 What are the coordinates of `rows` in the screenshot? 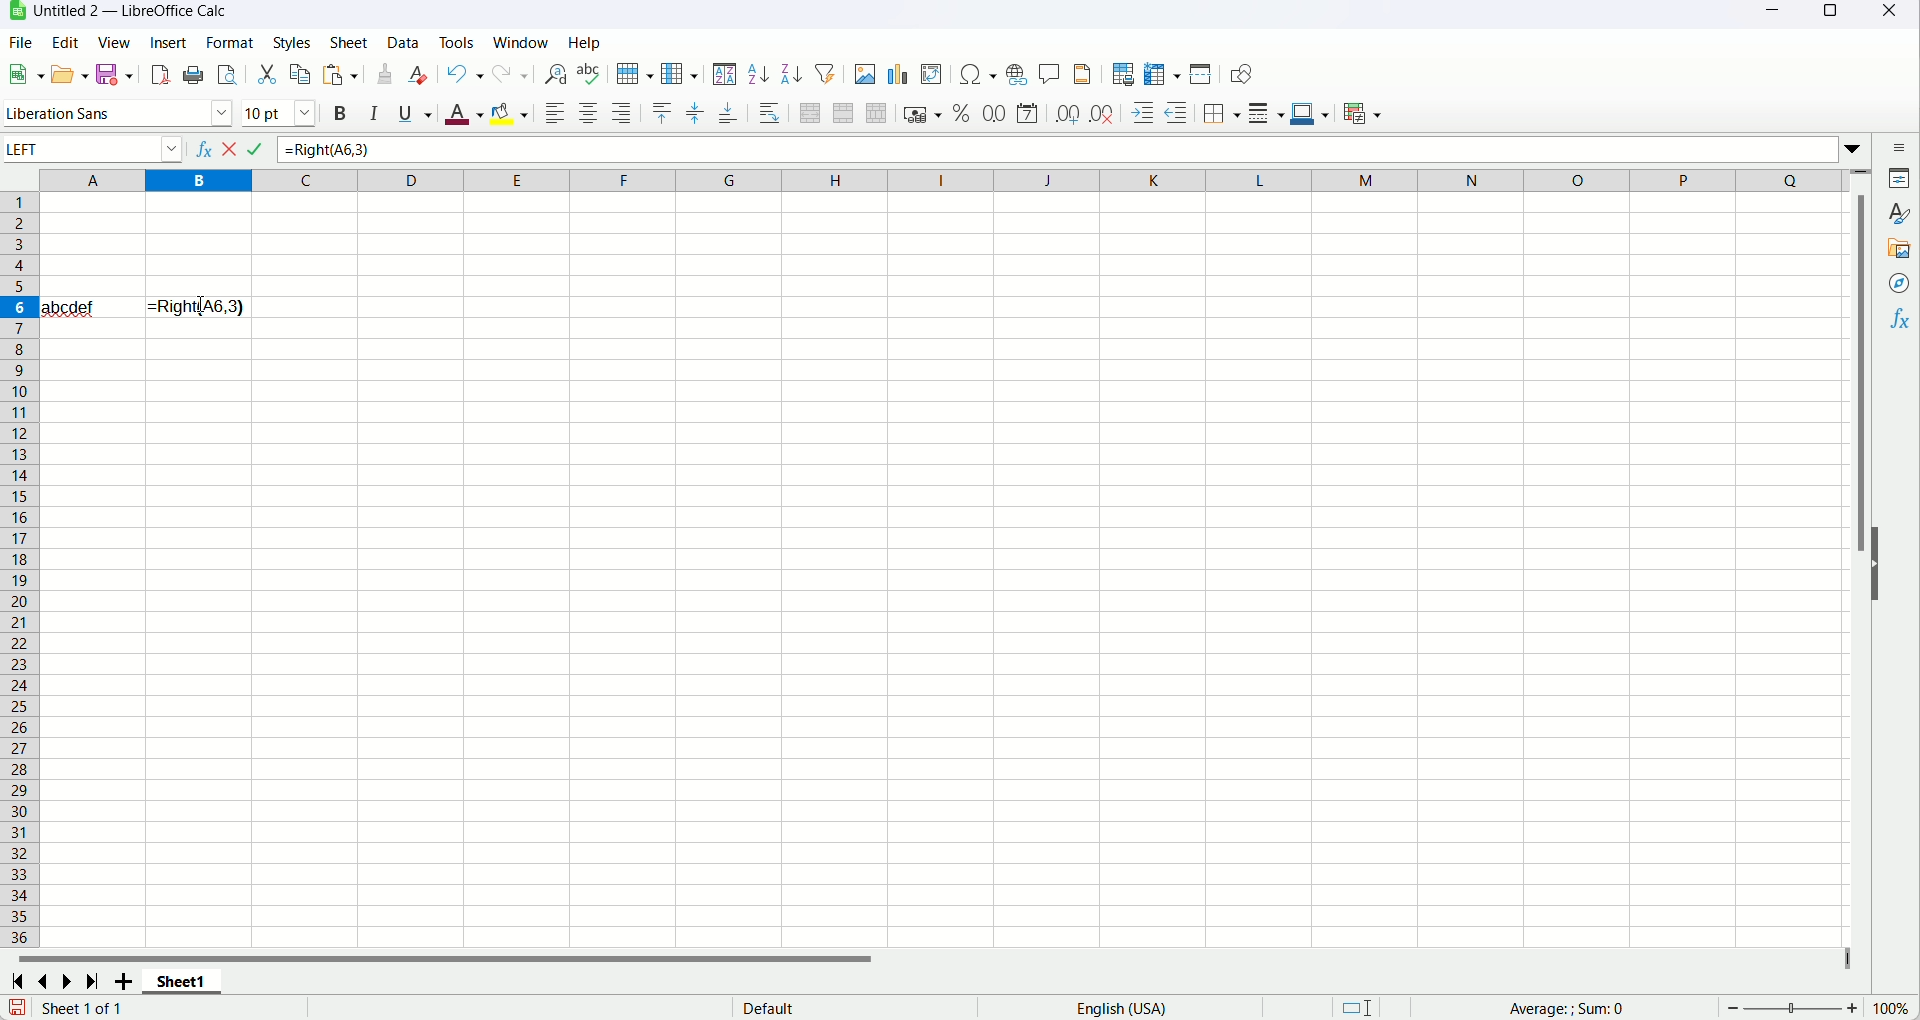 It's located at (19, 570).